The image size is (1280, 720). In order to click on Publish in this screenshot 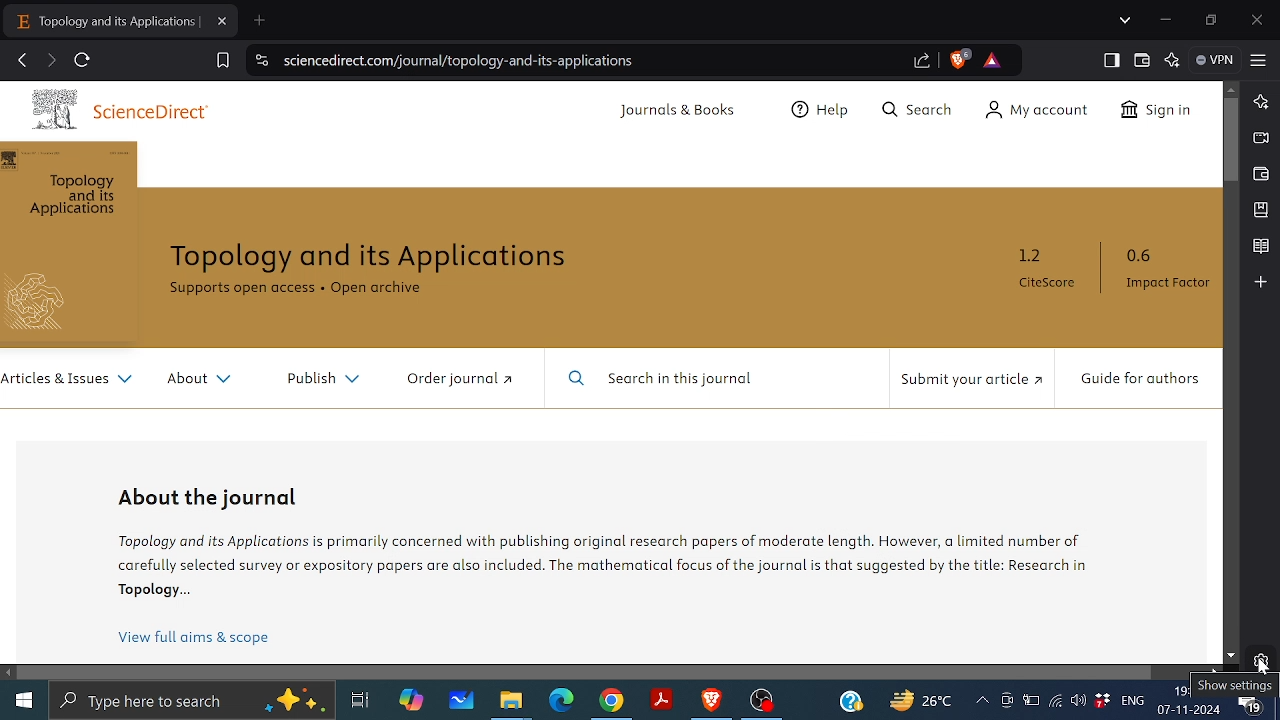, I will do `click(318, 380)`.